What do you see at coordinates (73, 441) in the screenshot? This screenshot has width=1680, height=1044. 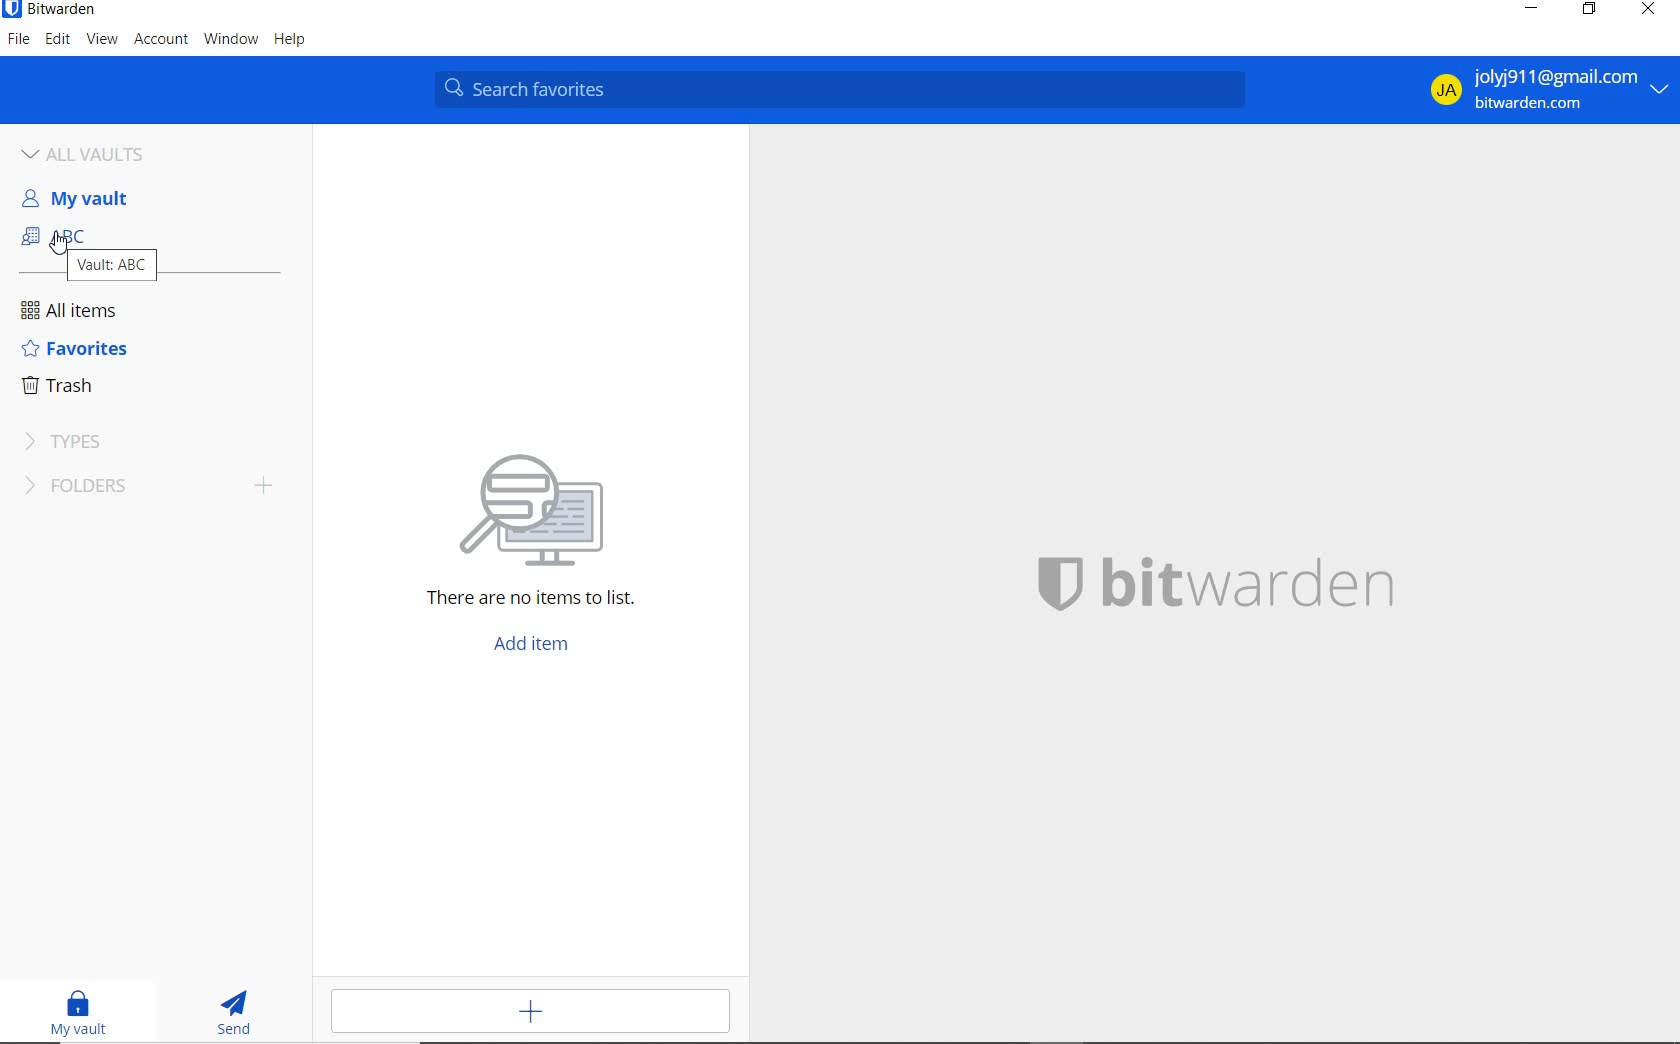 I see `TYPES` at bounding box center [73, 441].